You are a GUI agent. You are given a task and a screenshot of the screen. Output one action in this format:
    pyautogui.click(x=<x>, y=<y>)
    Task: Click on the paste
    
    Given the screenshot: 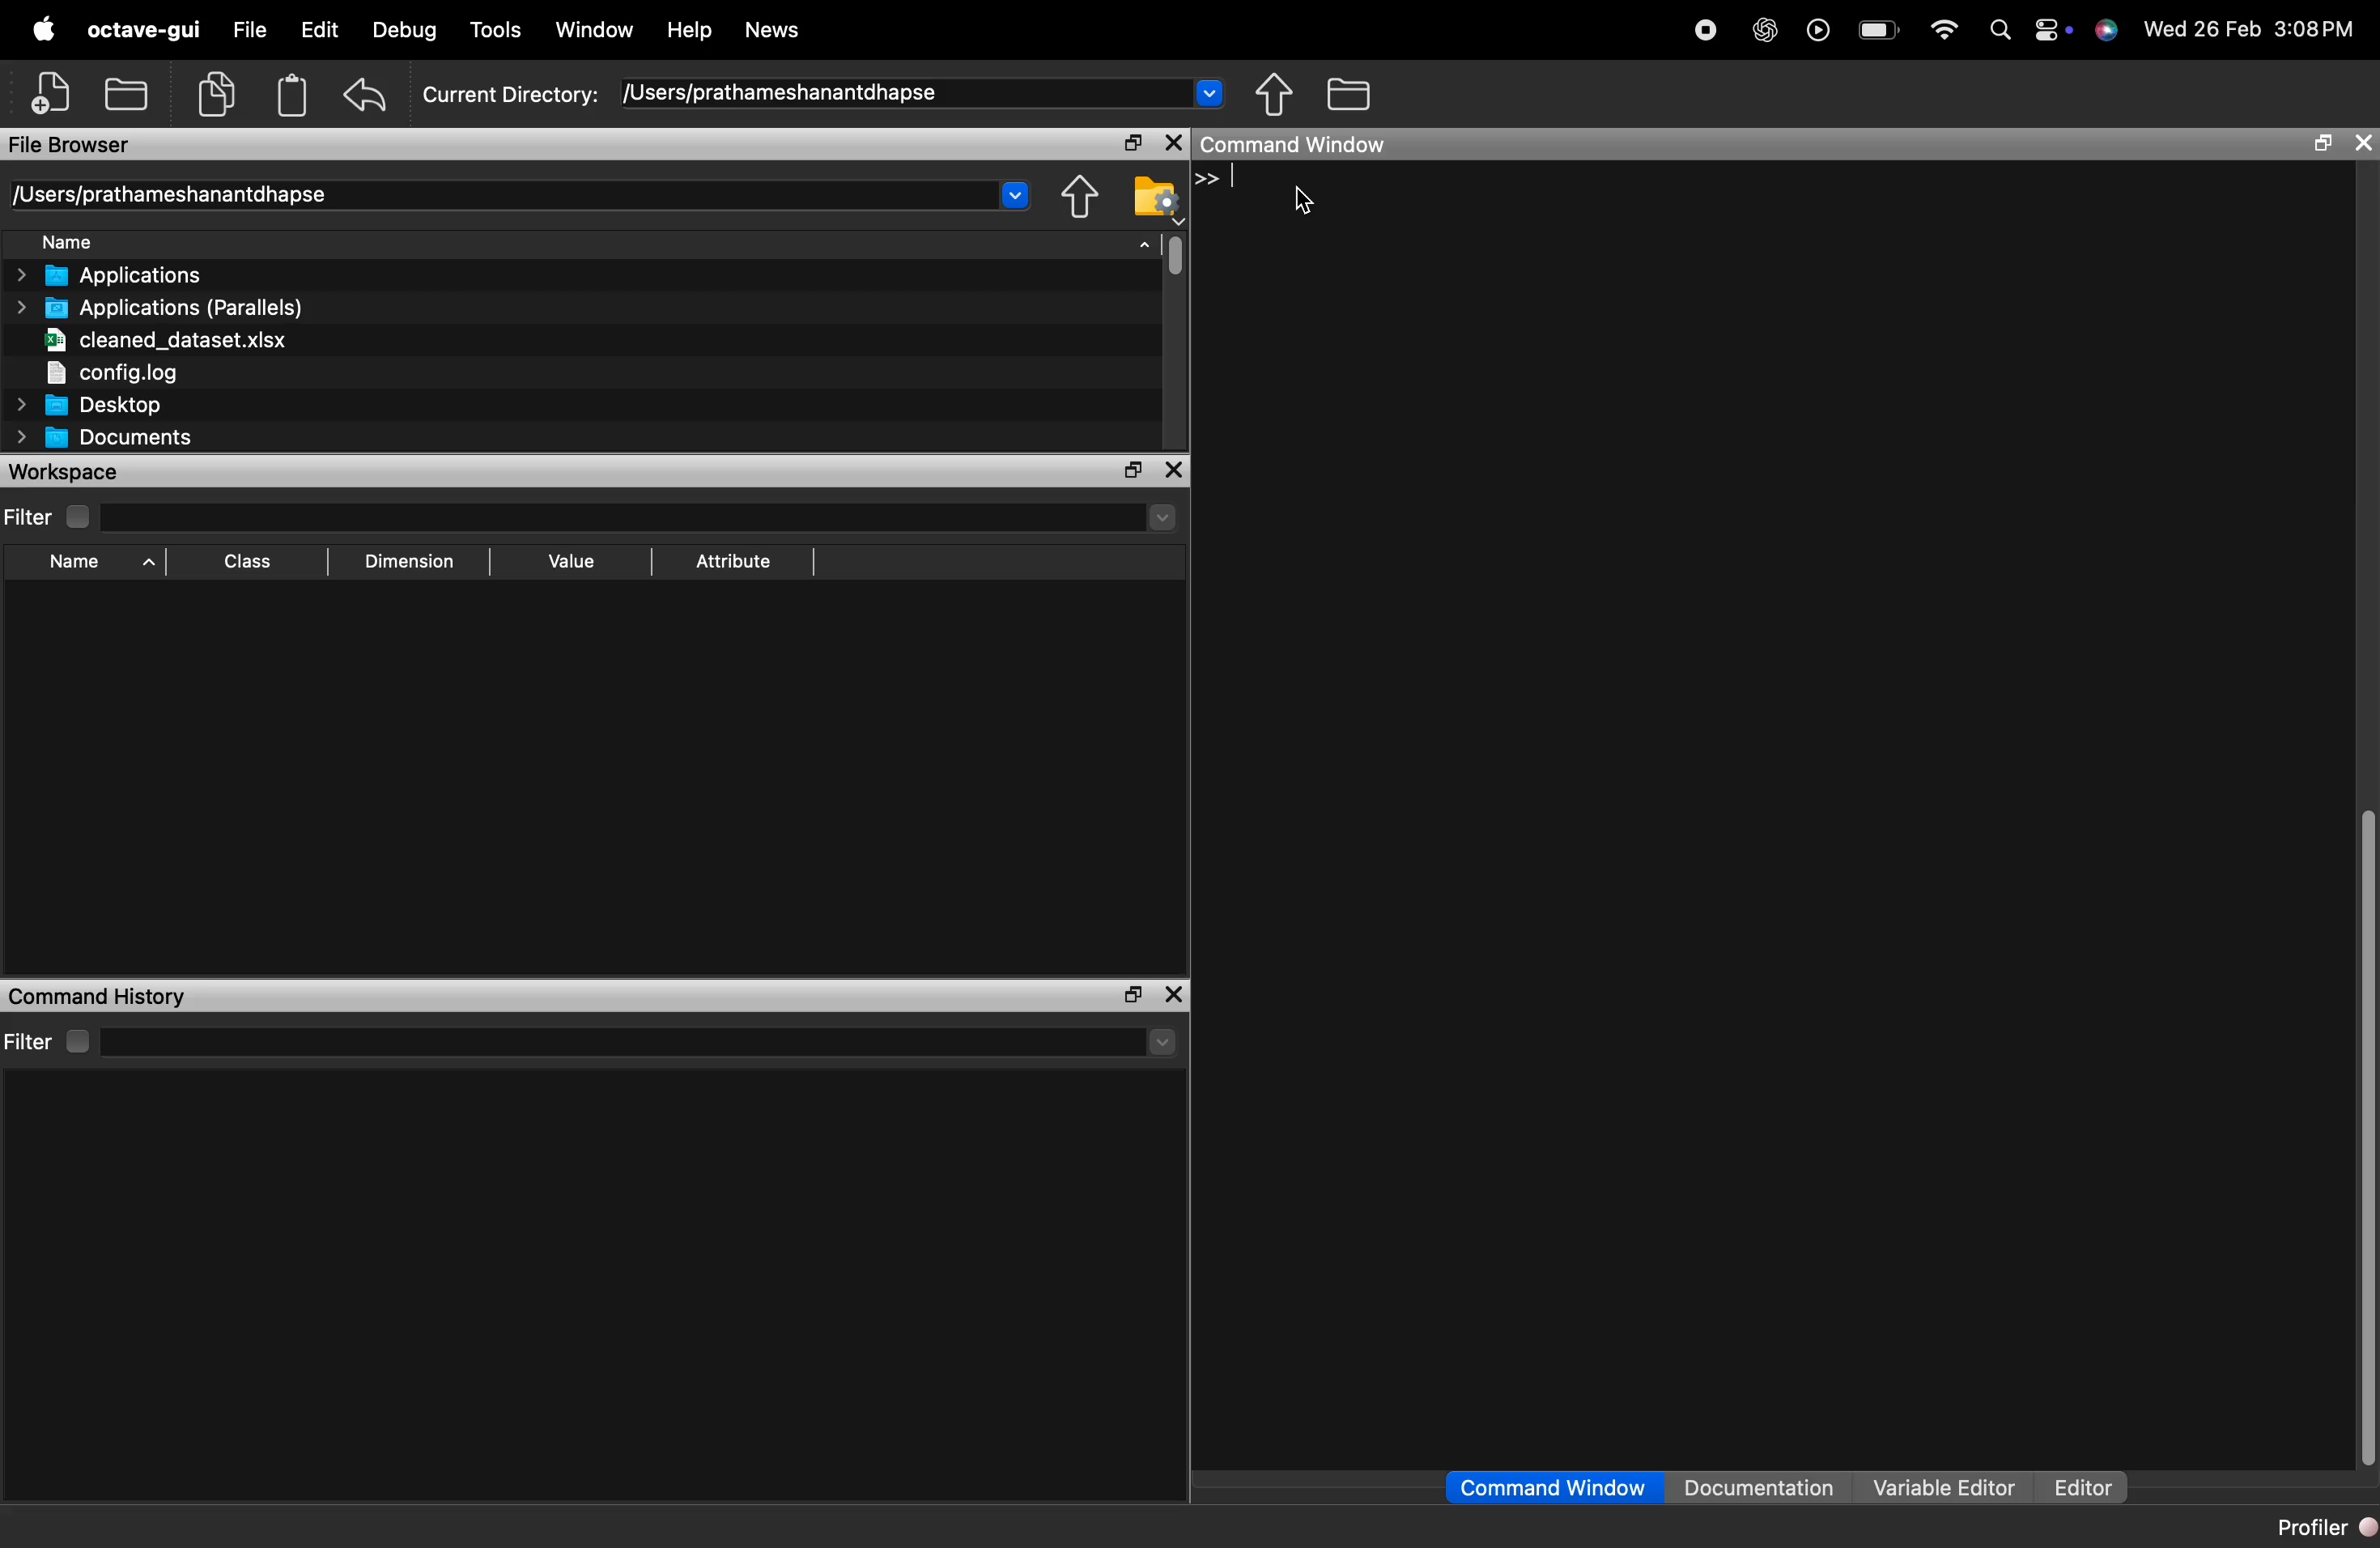 What is the action you would take?
    pyautogui.click(x=289, y=96)
    